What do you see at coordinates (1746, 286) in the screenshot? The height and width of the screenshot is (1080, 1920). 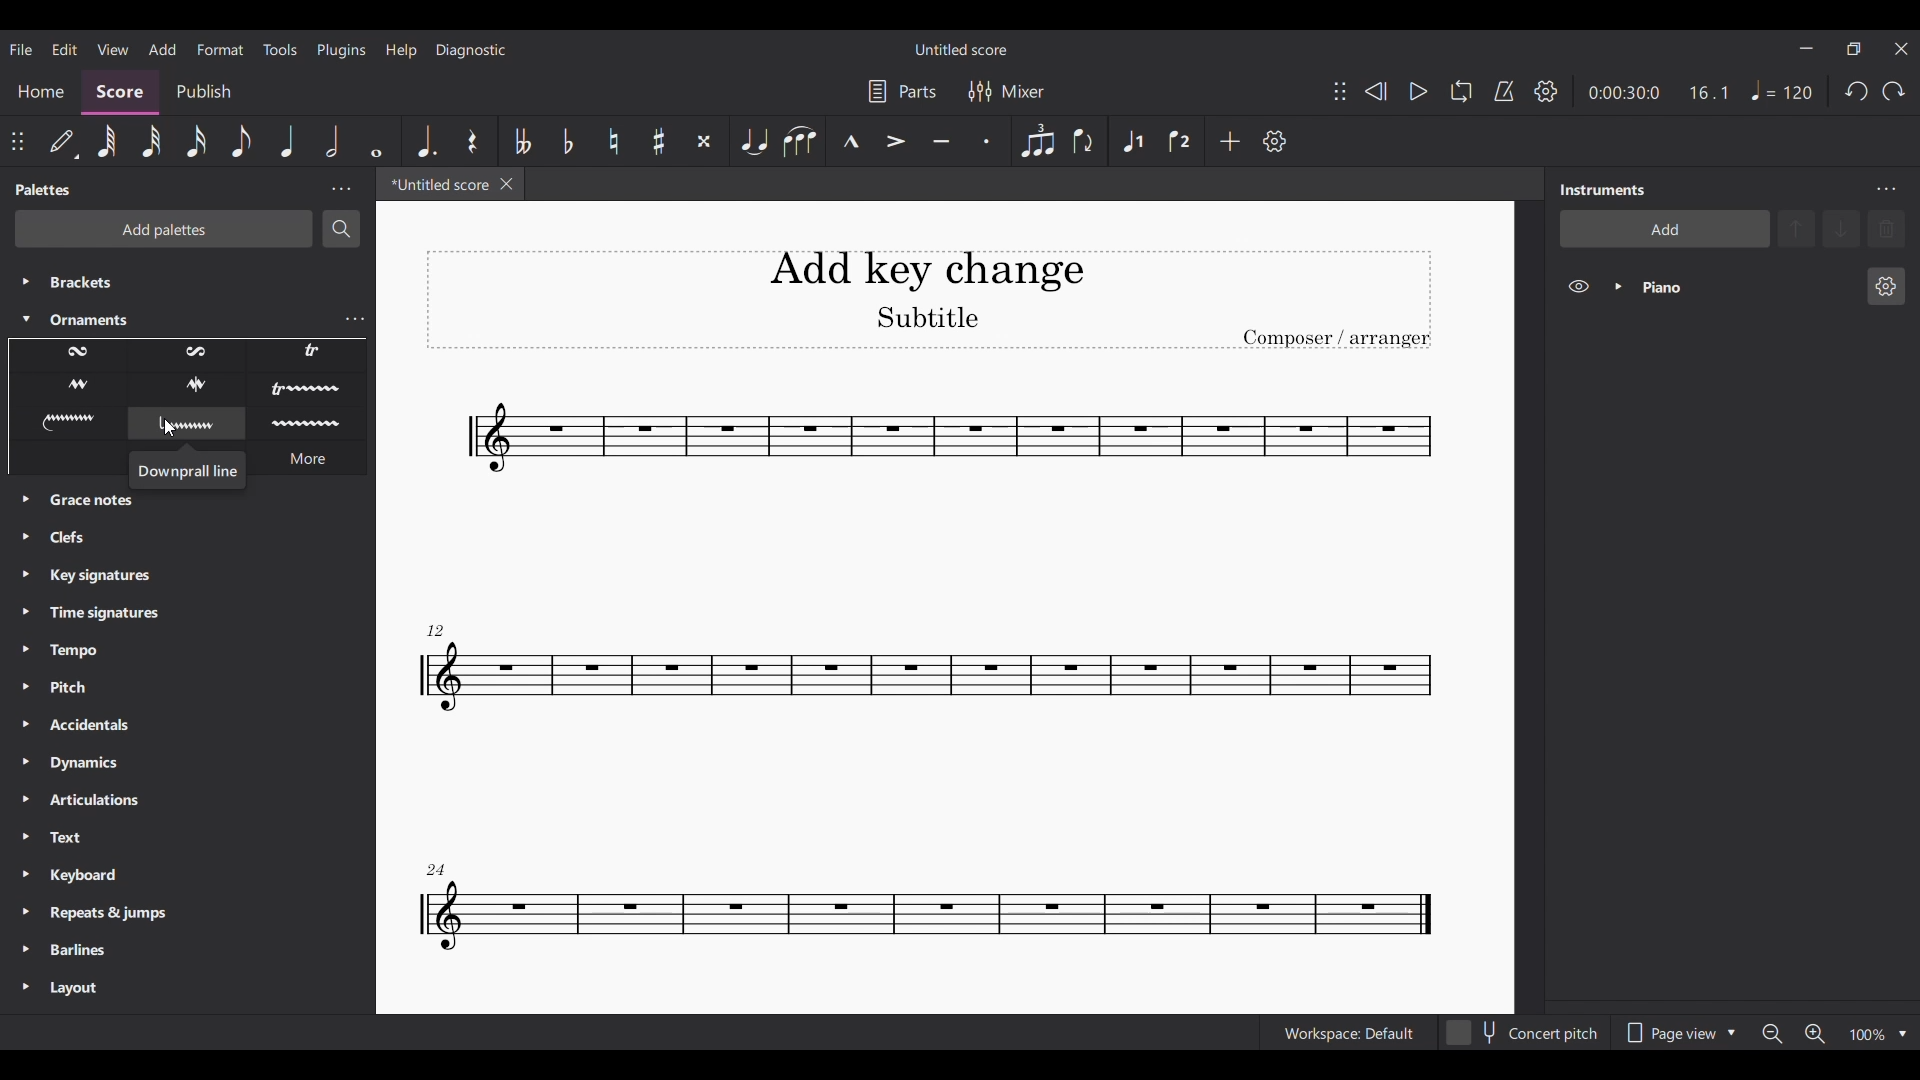 I see `Current instrument` at bounding box center [1746, 286].